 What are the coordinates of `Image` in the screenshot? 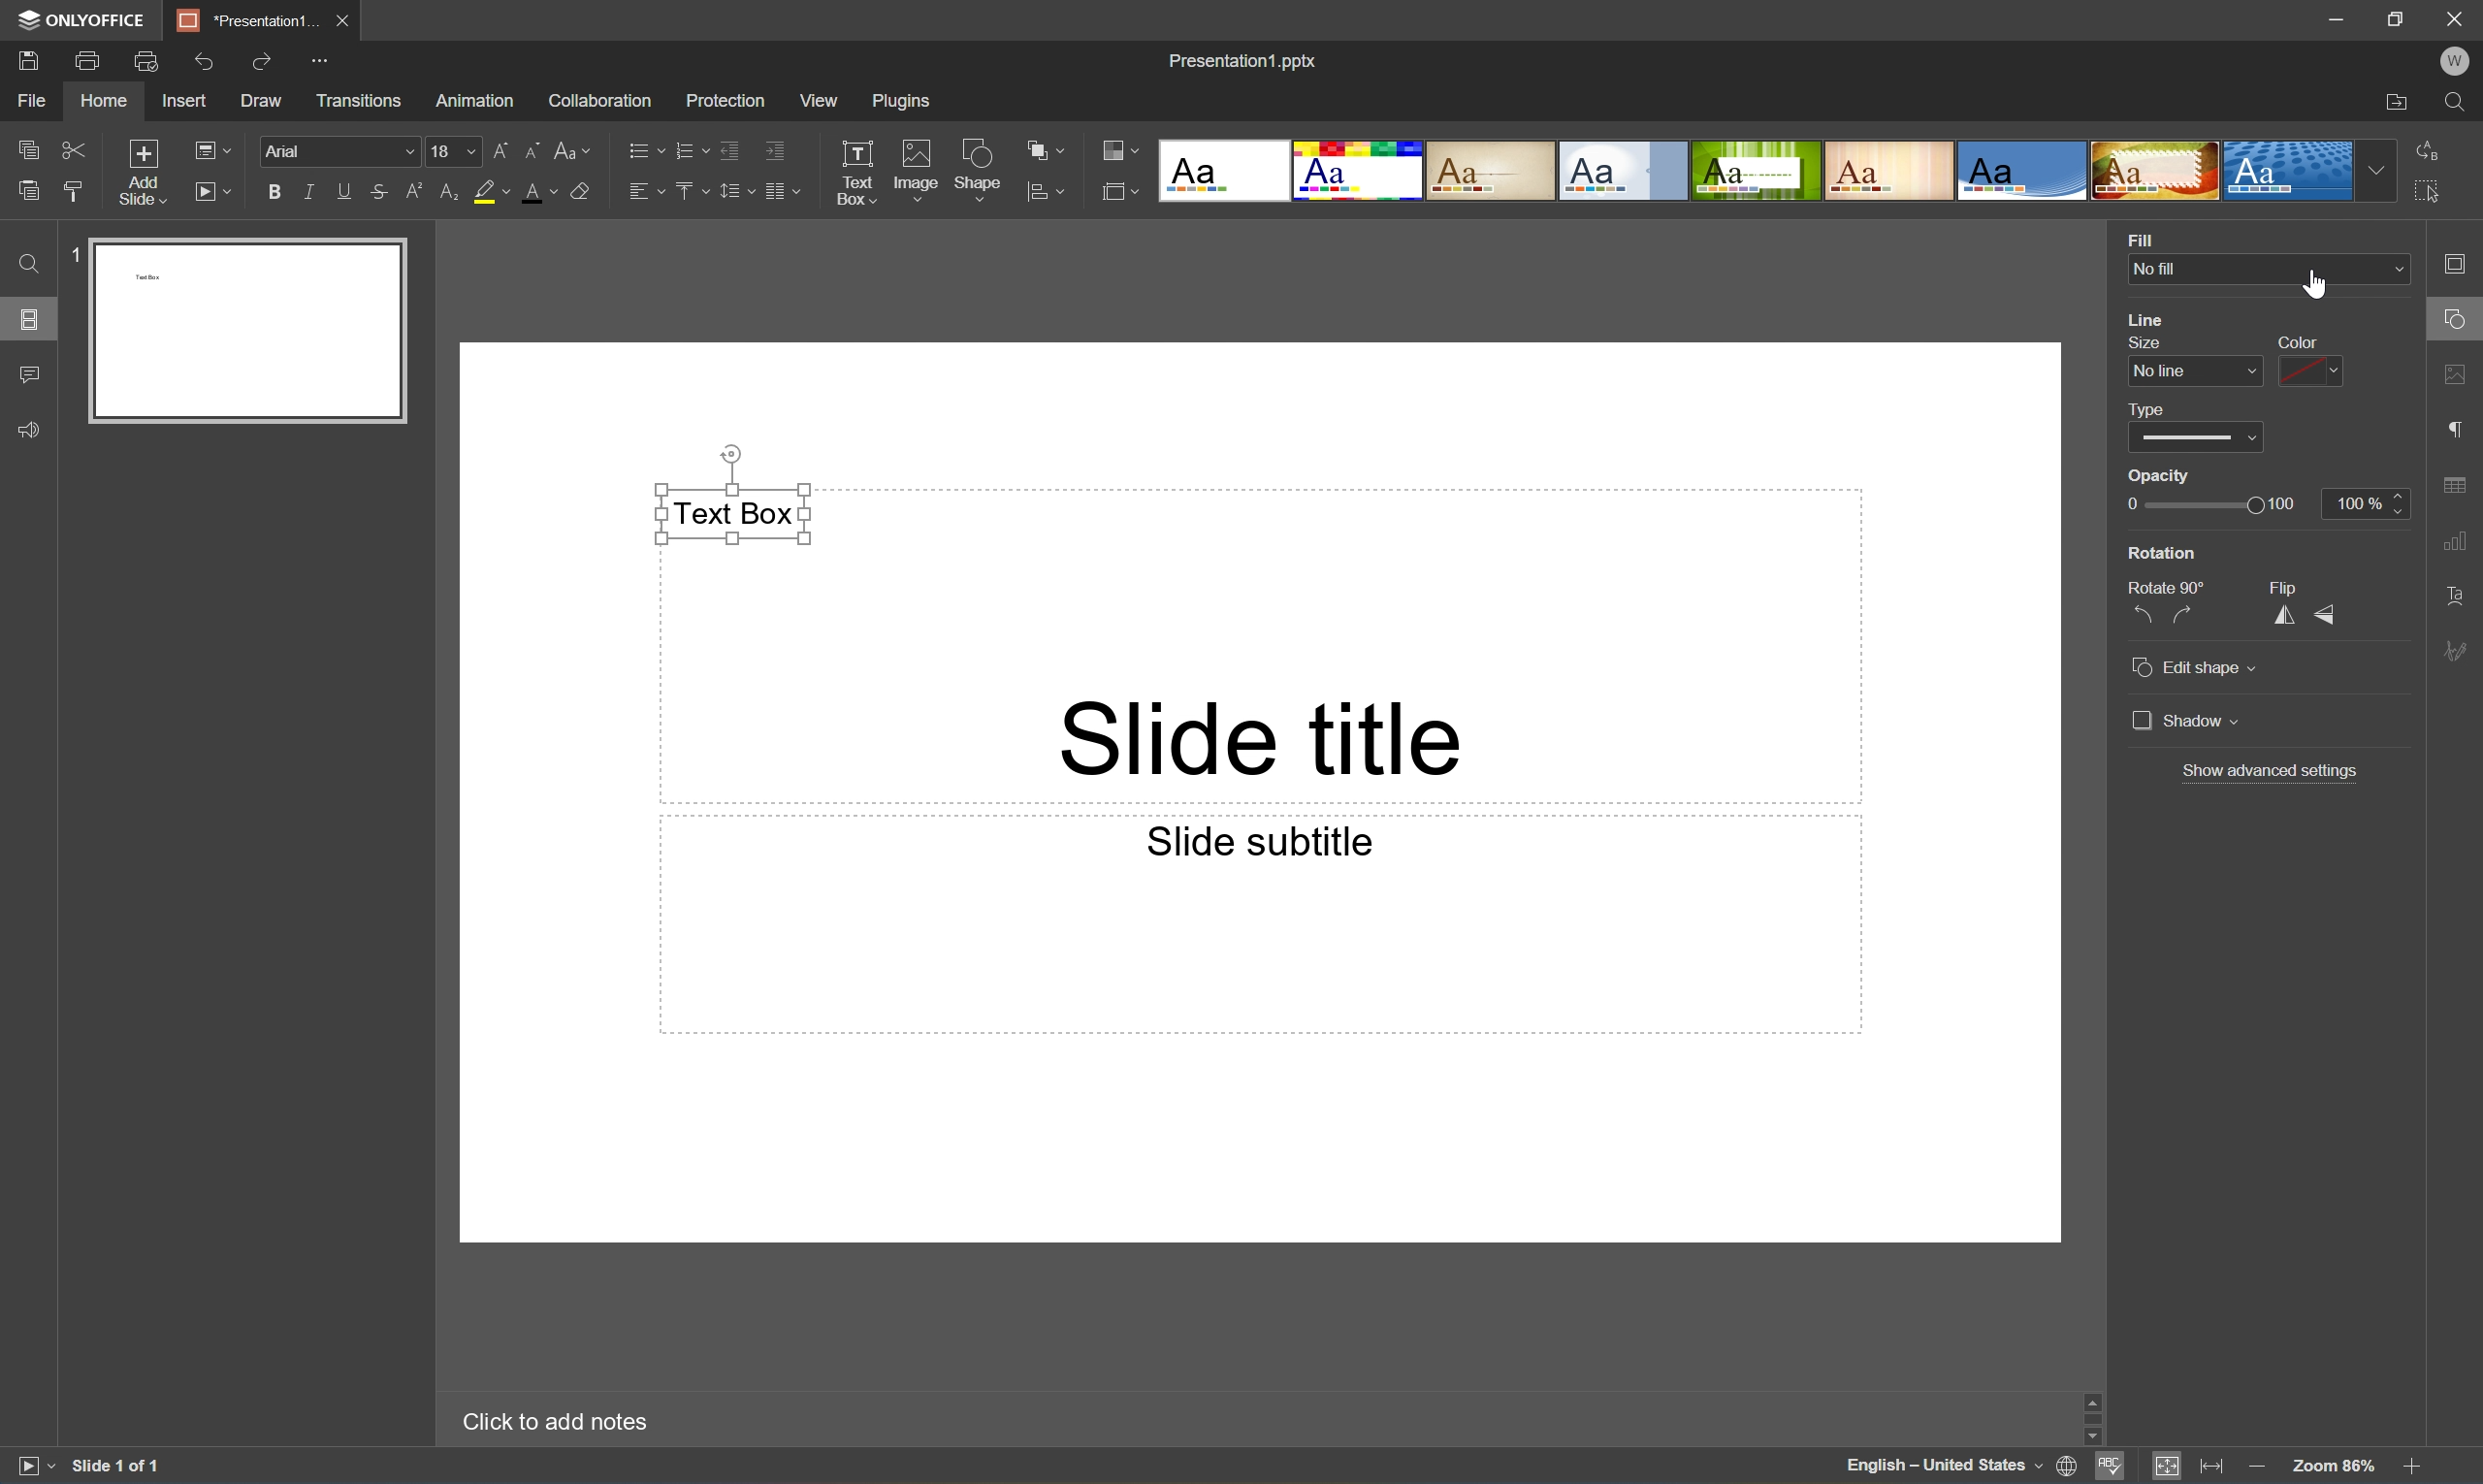 It's located at (916, 170).